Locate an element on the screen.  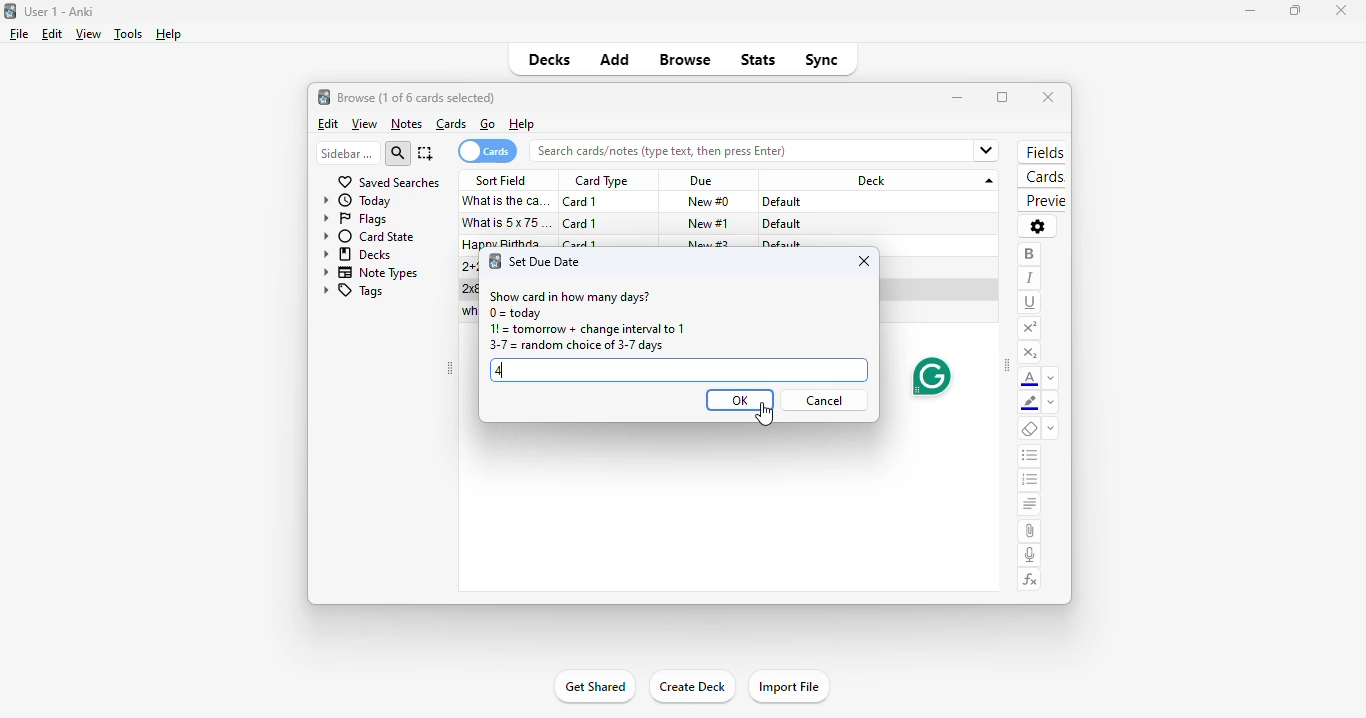
minimize is located at coordinates (1244, 11).